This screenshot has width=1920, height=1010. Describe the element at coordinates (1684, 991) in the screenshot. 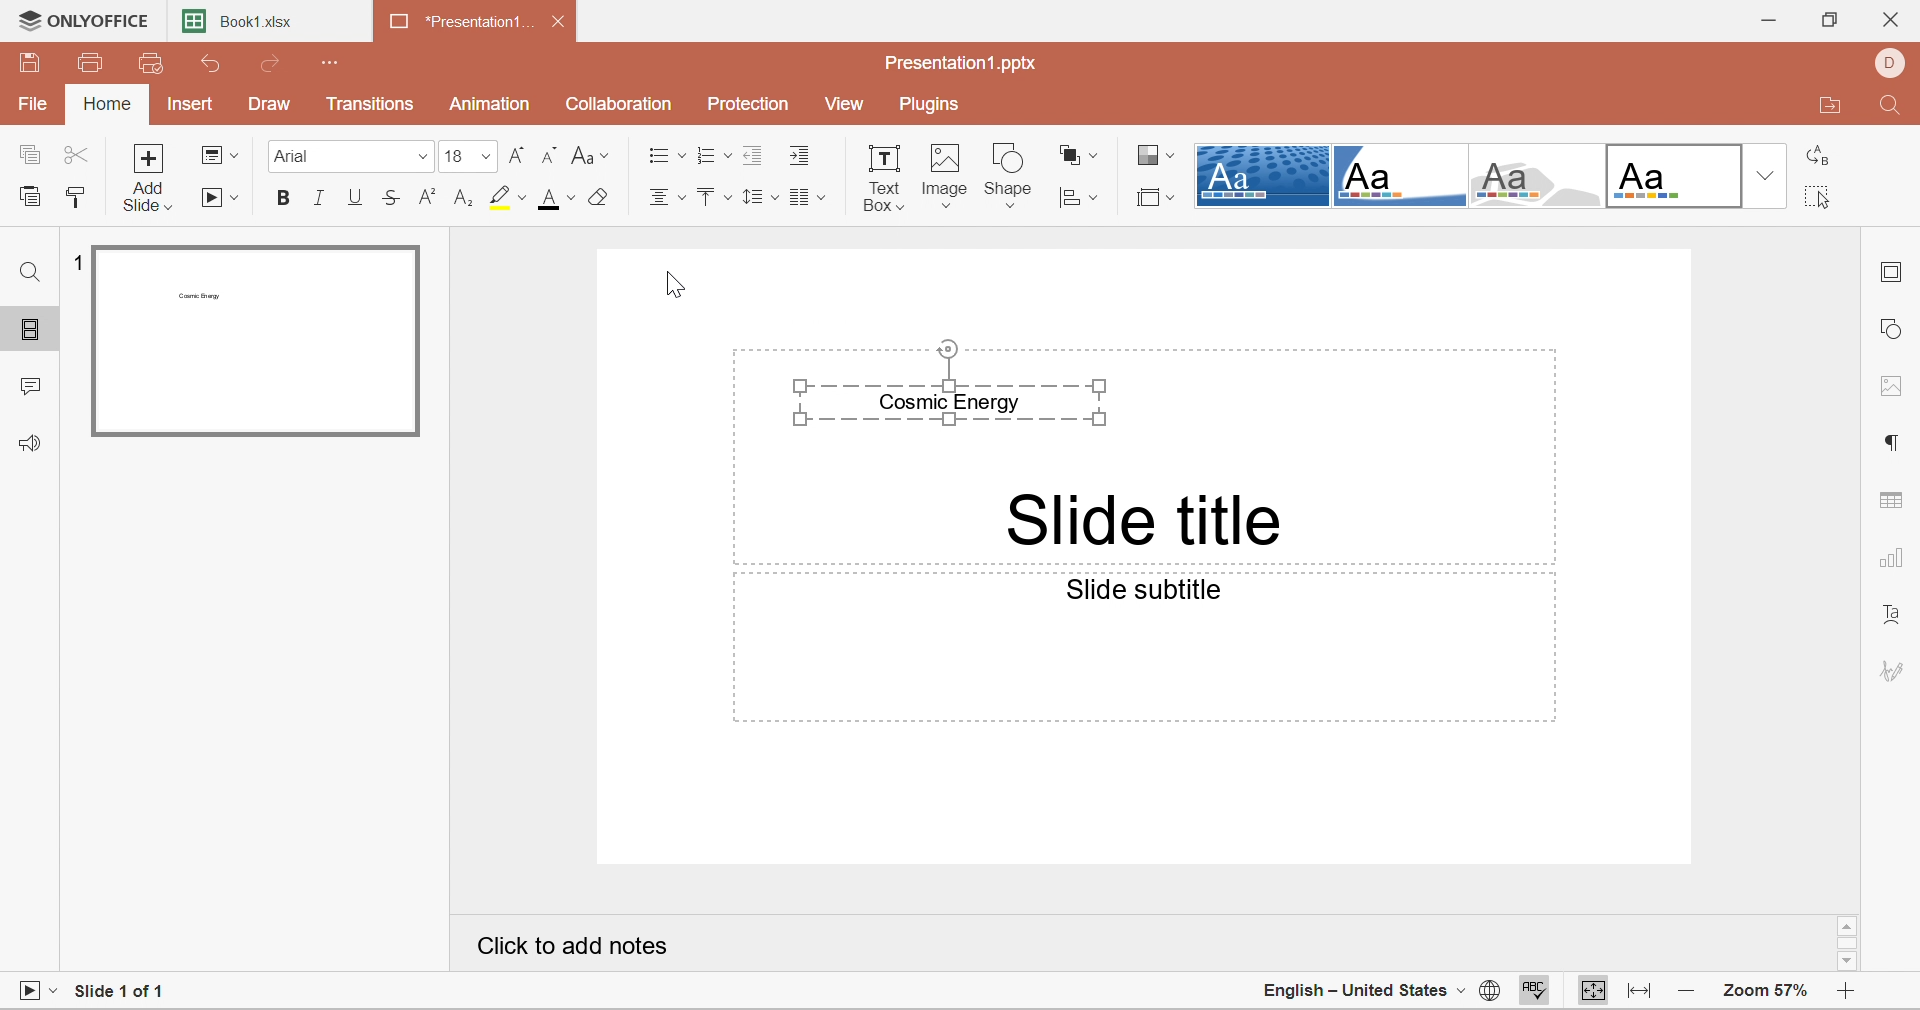

I see `Zoom out` at that location.